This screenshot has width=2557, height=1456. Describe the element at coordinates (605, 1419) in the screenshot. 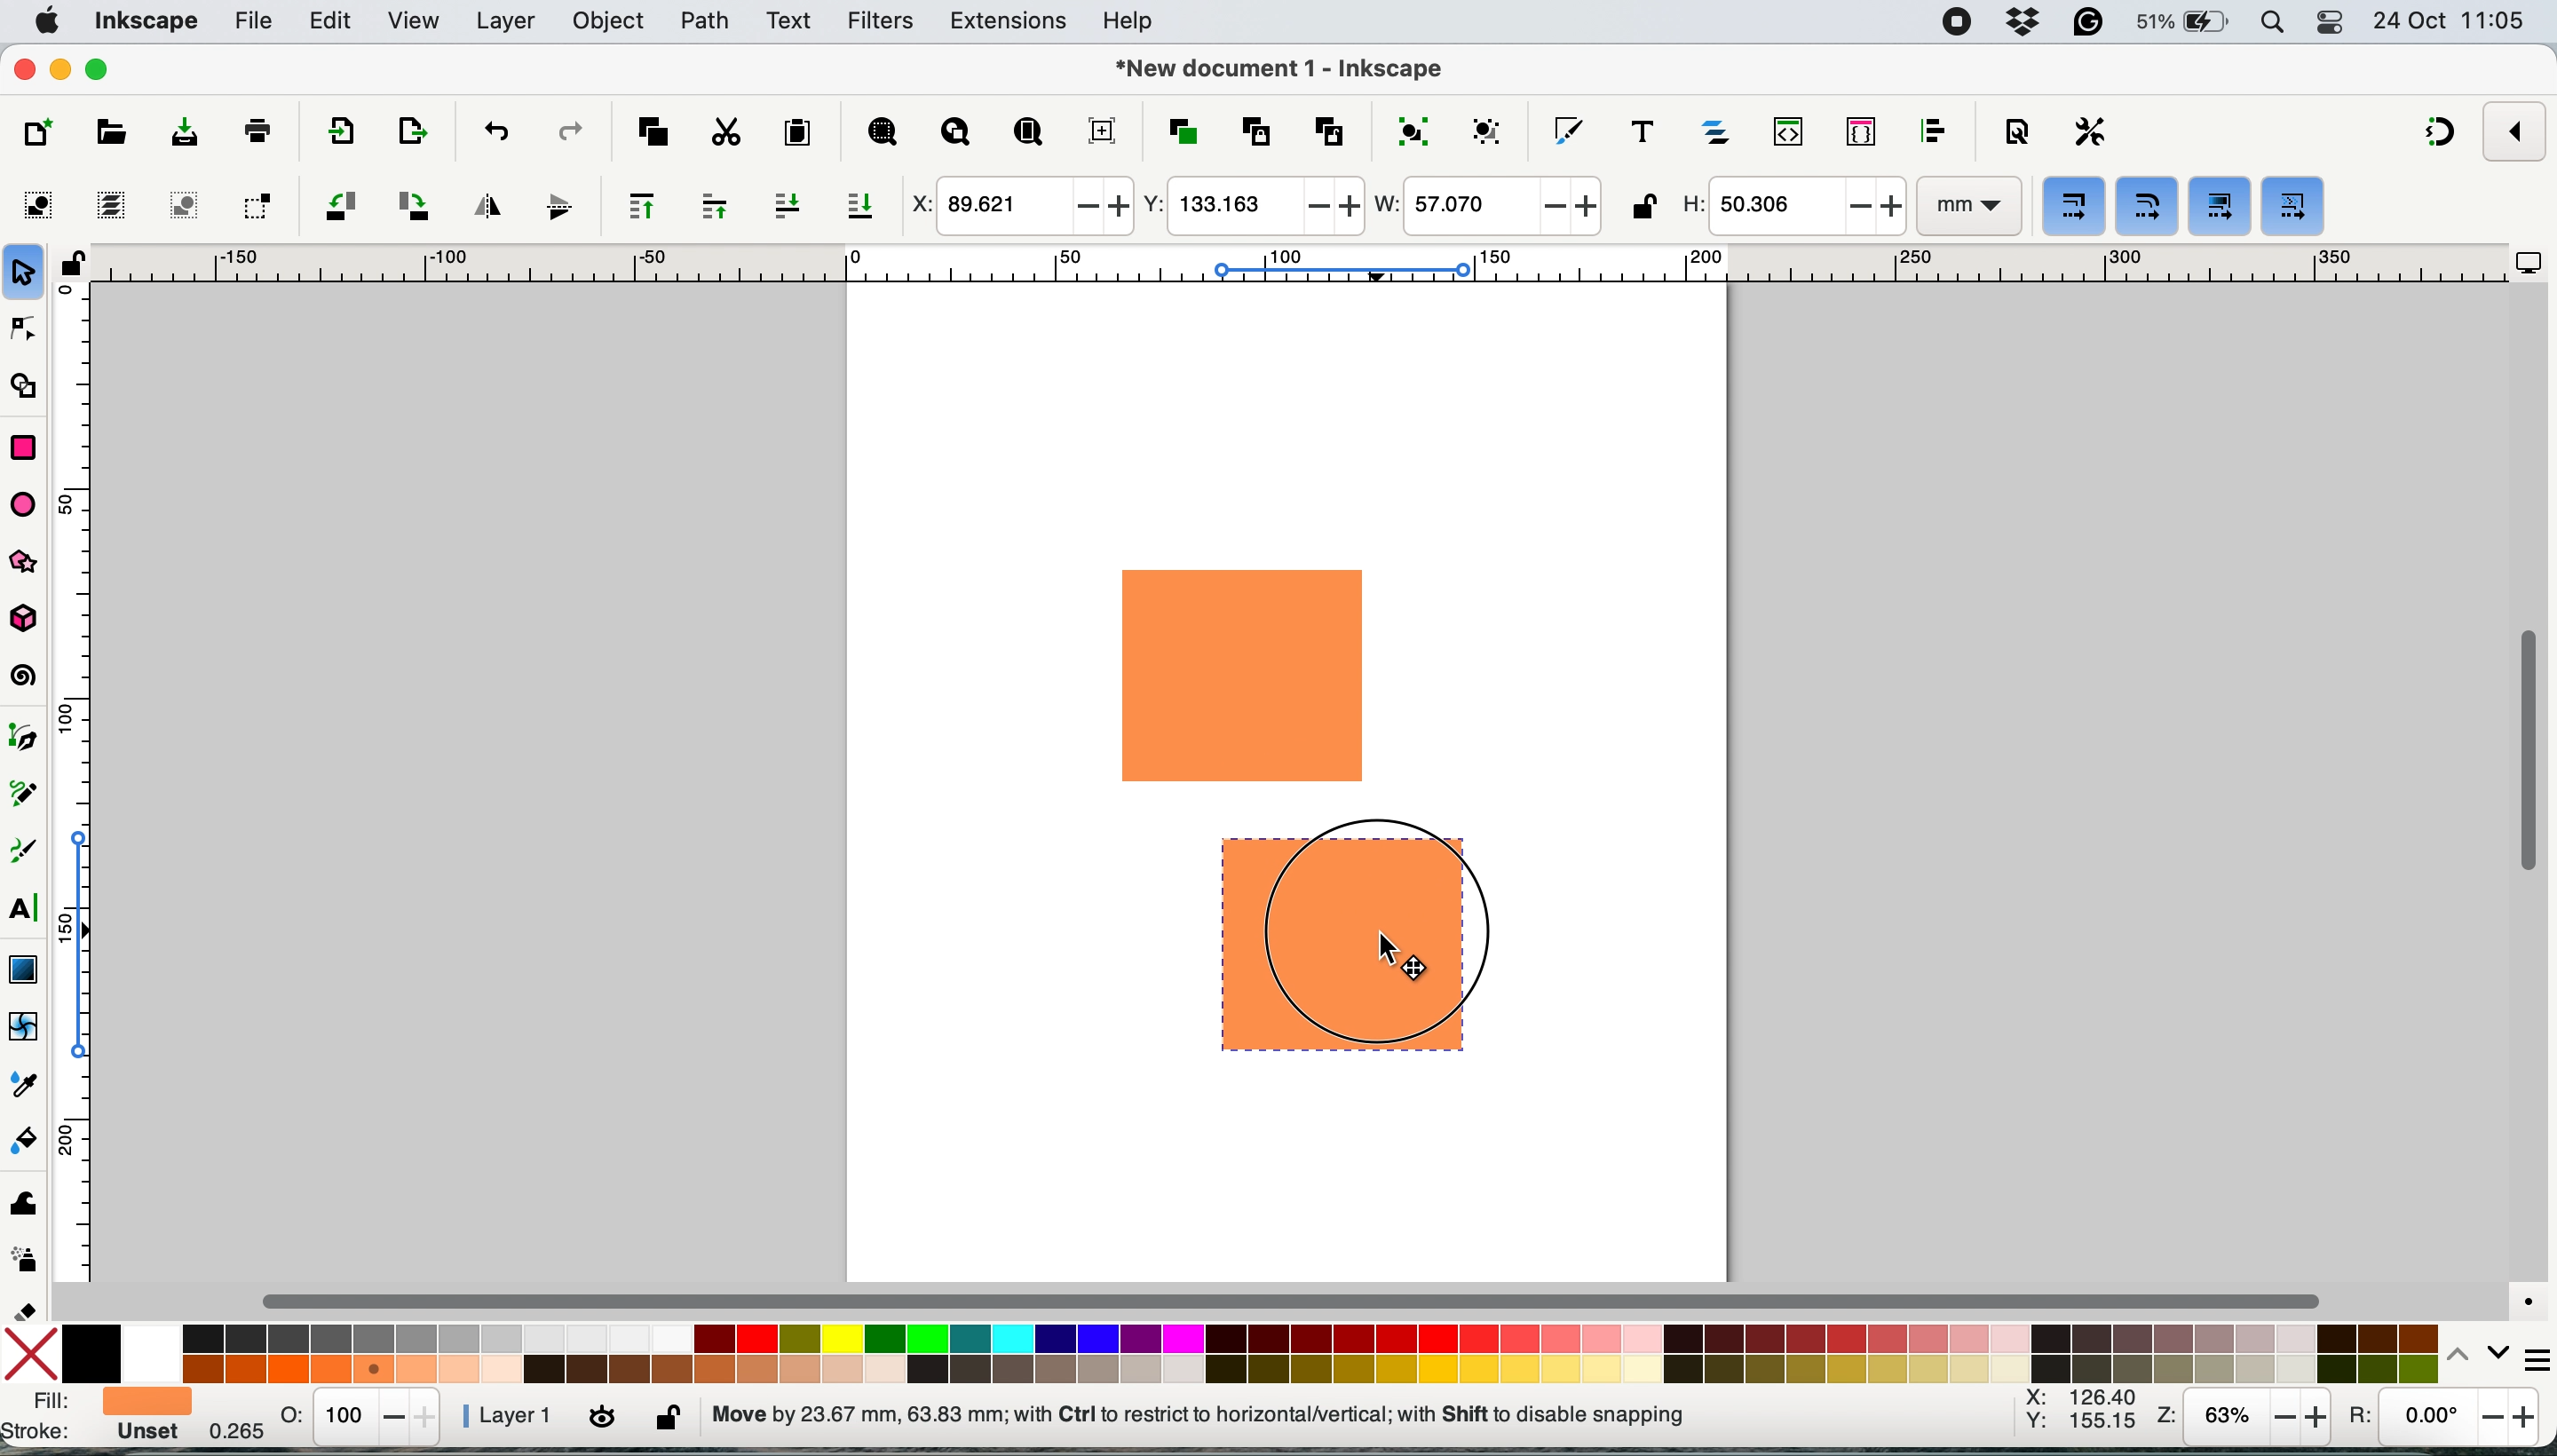

I see `toggle current layer visibility` at that location.